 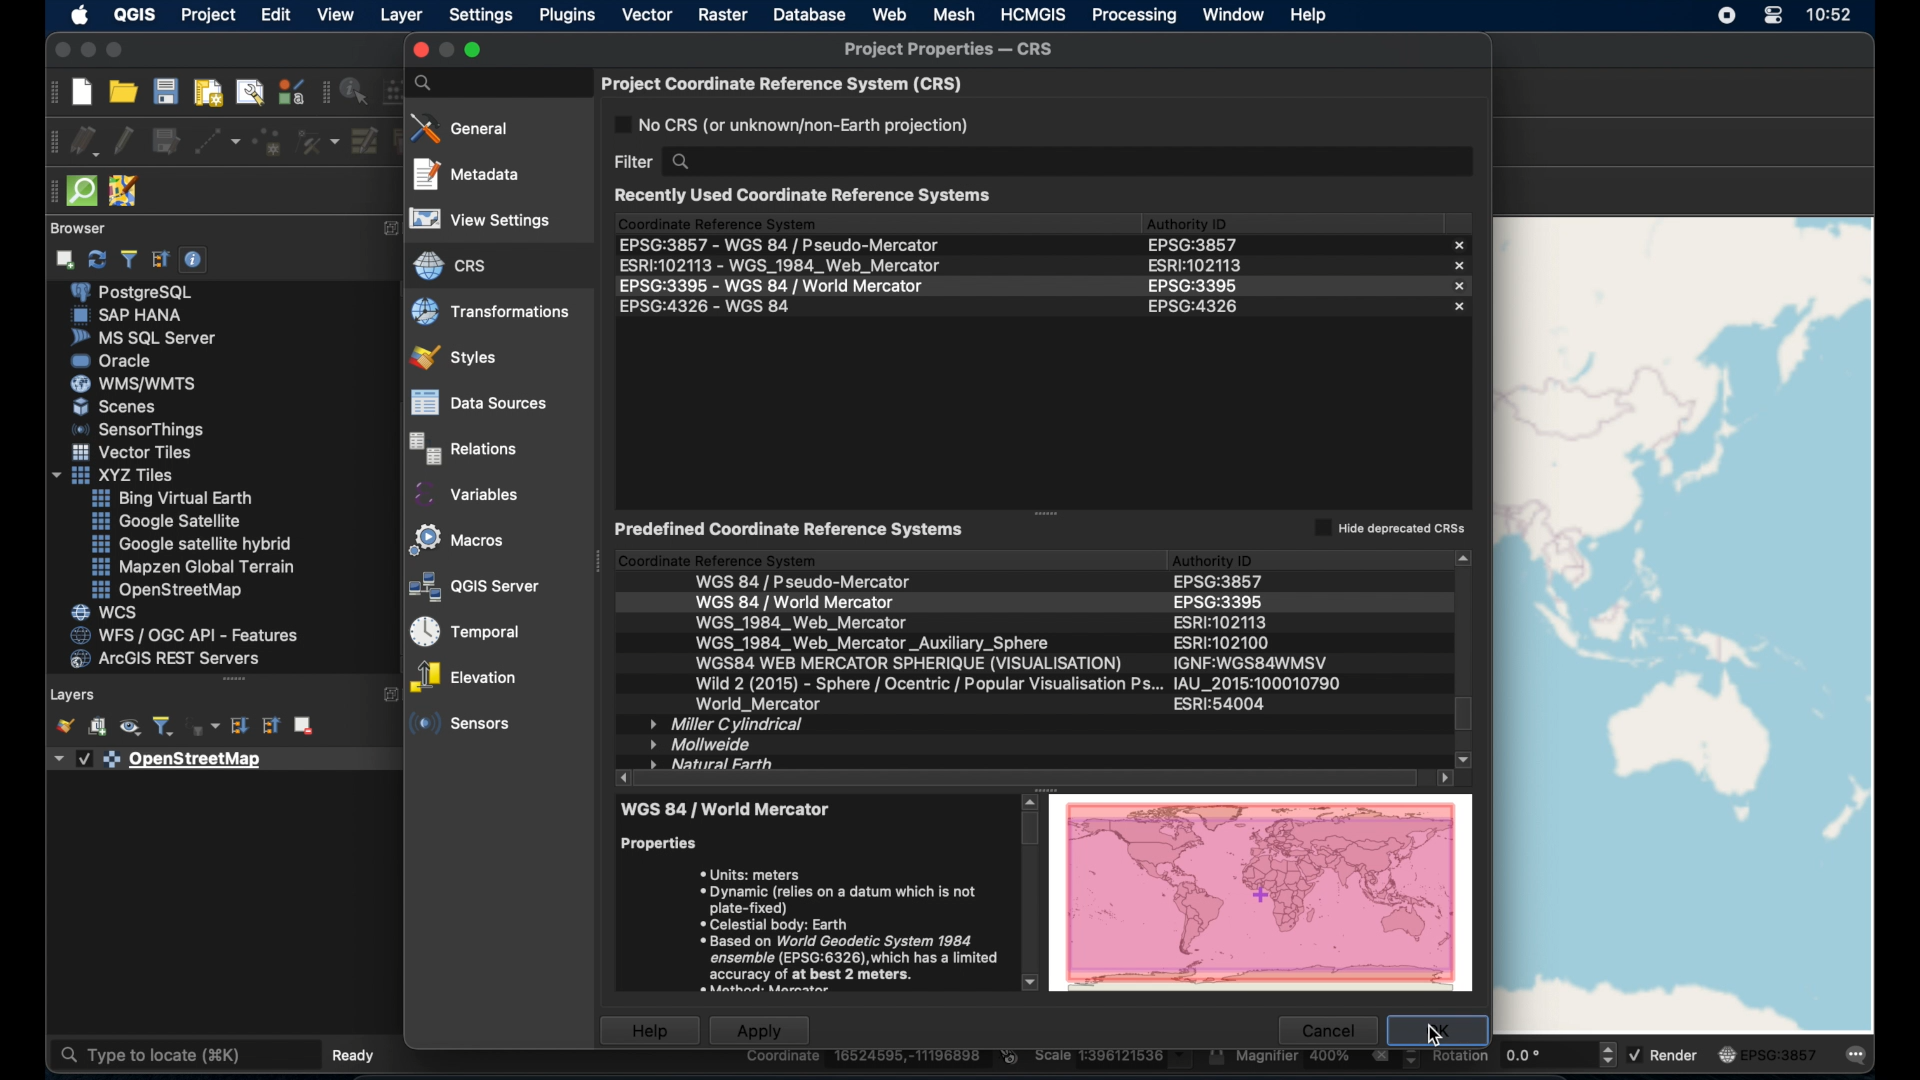 I want to click on wfs/ogc api - features, so click(x=184, y=635).